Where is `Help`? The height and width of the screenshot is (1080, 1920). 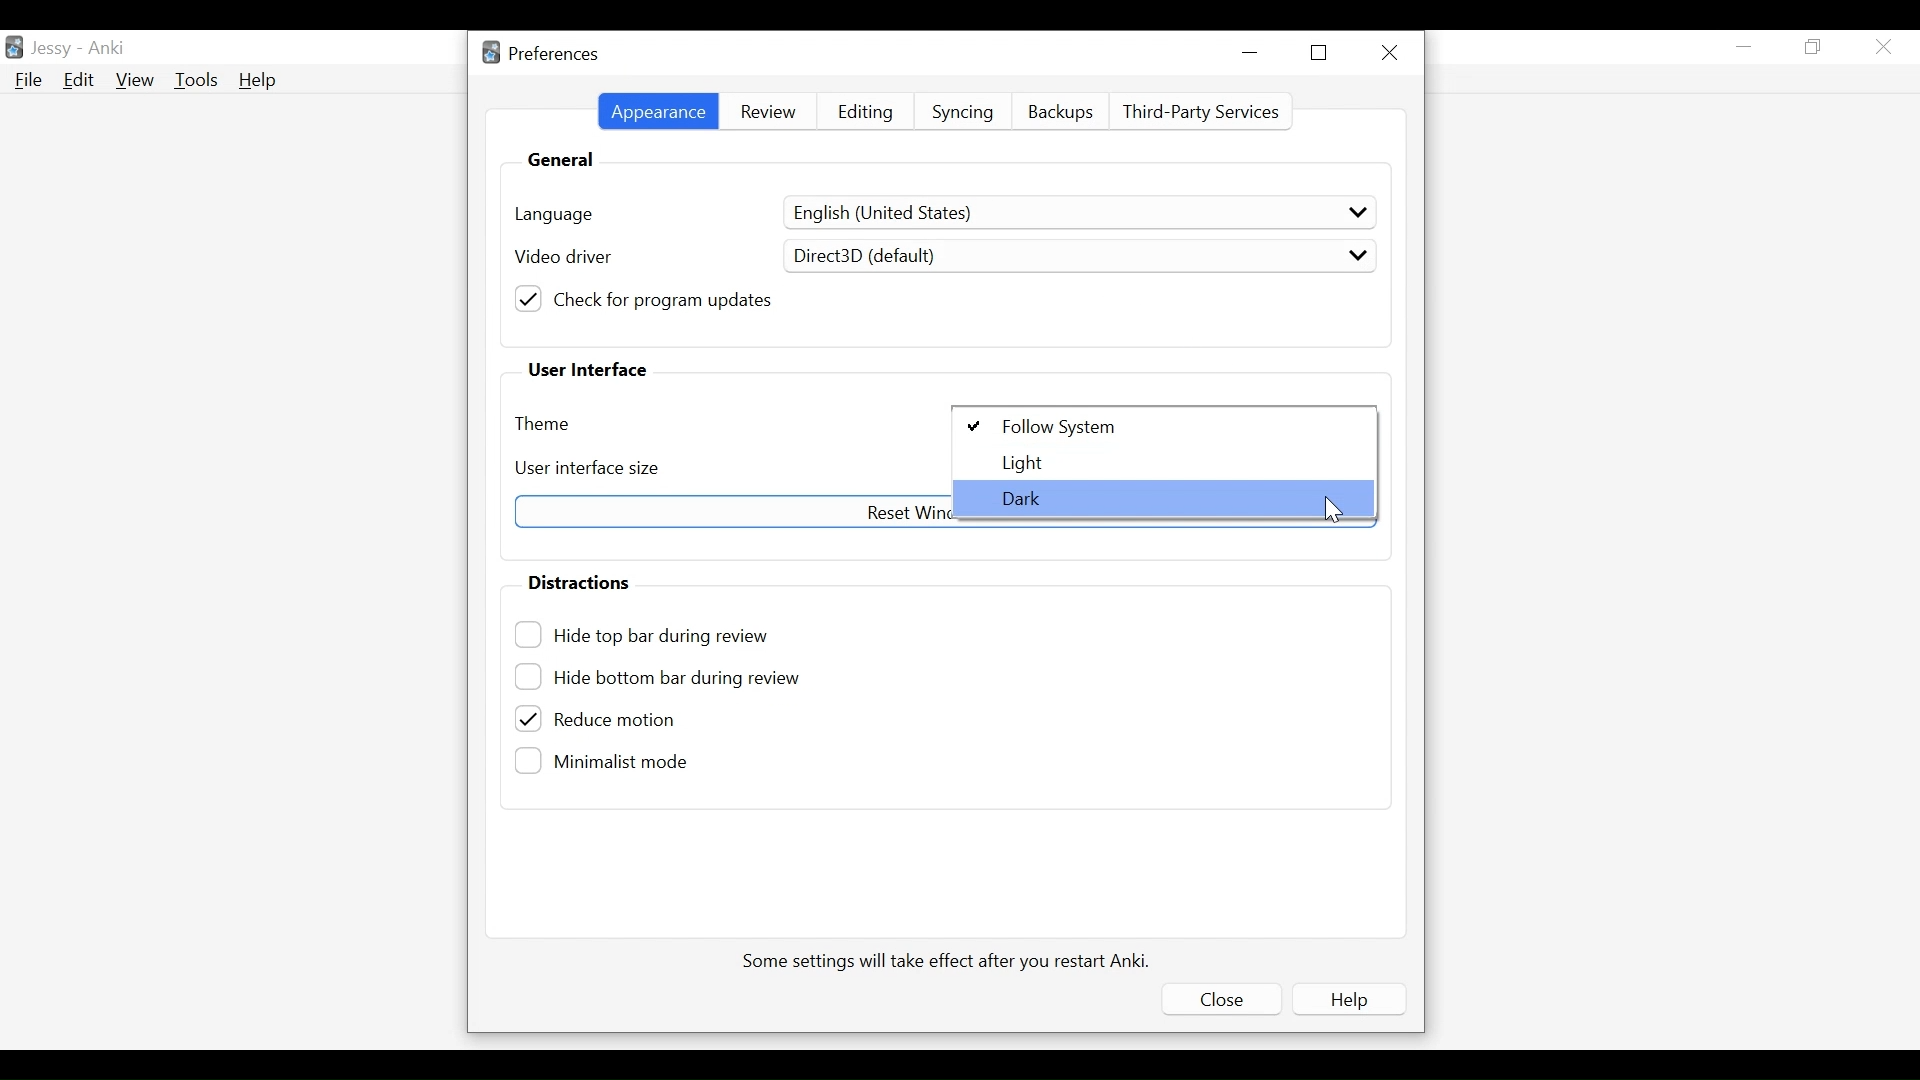 Help is located at coordinates (260, 80).